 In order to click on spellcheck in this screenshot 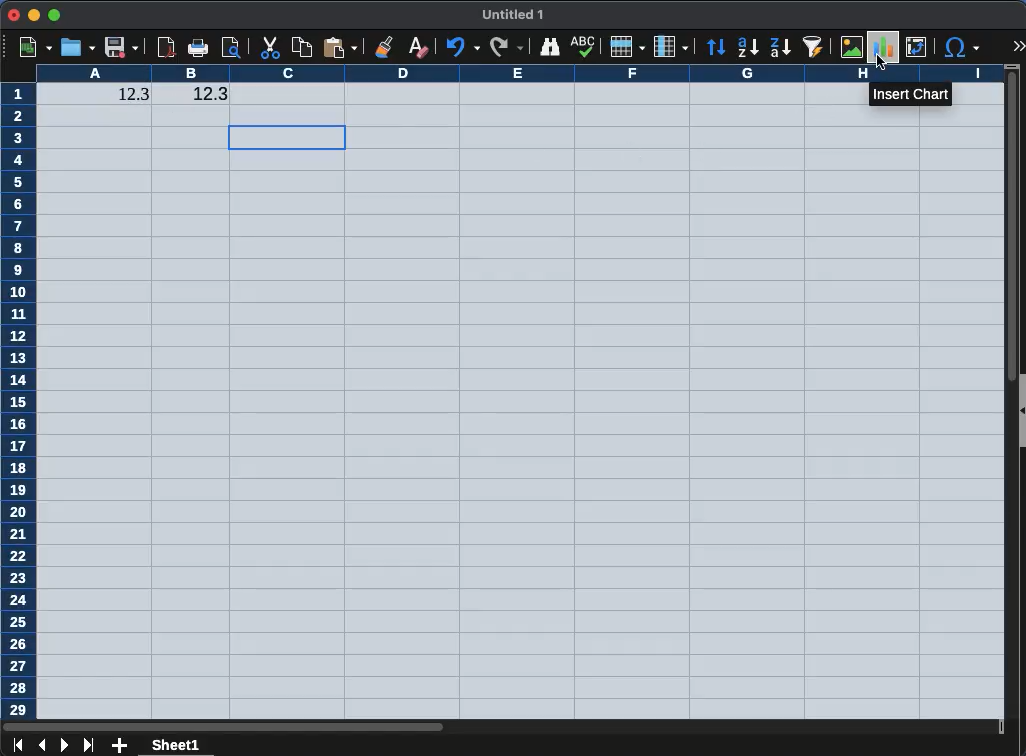, I will do `click(585, 47)`.